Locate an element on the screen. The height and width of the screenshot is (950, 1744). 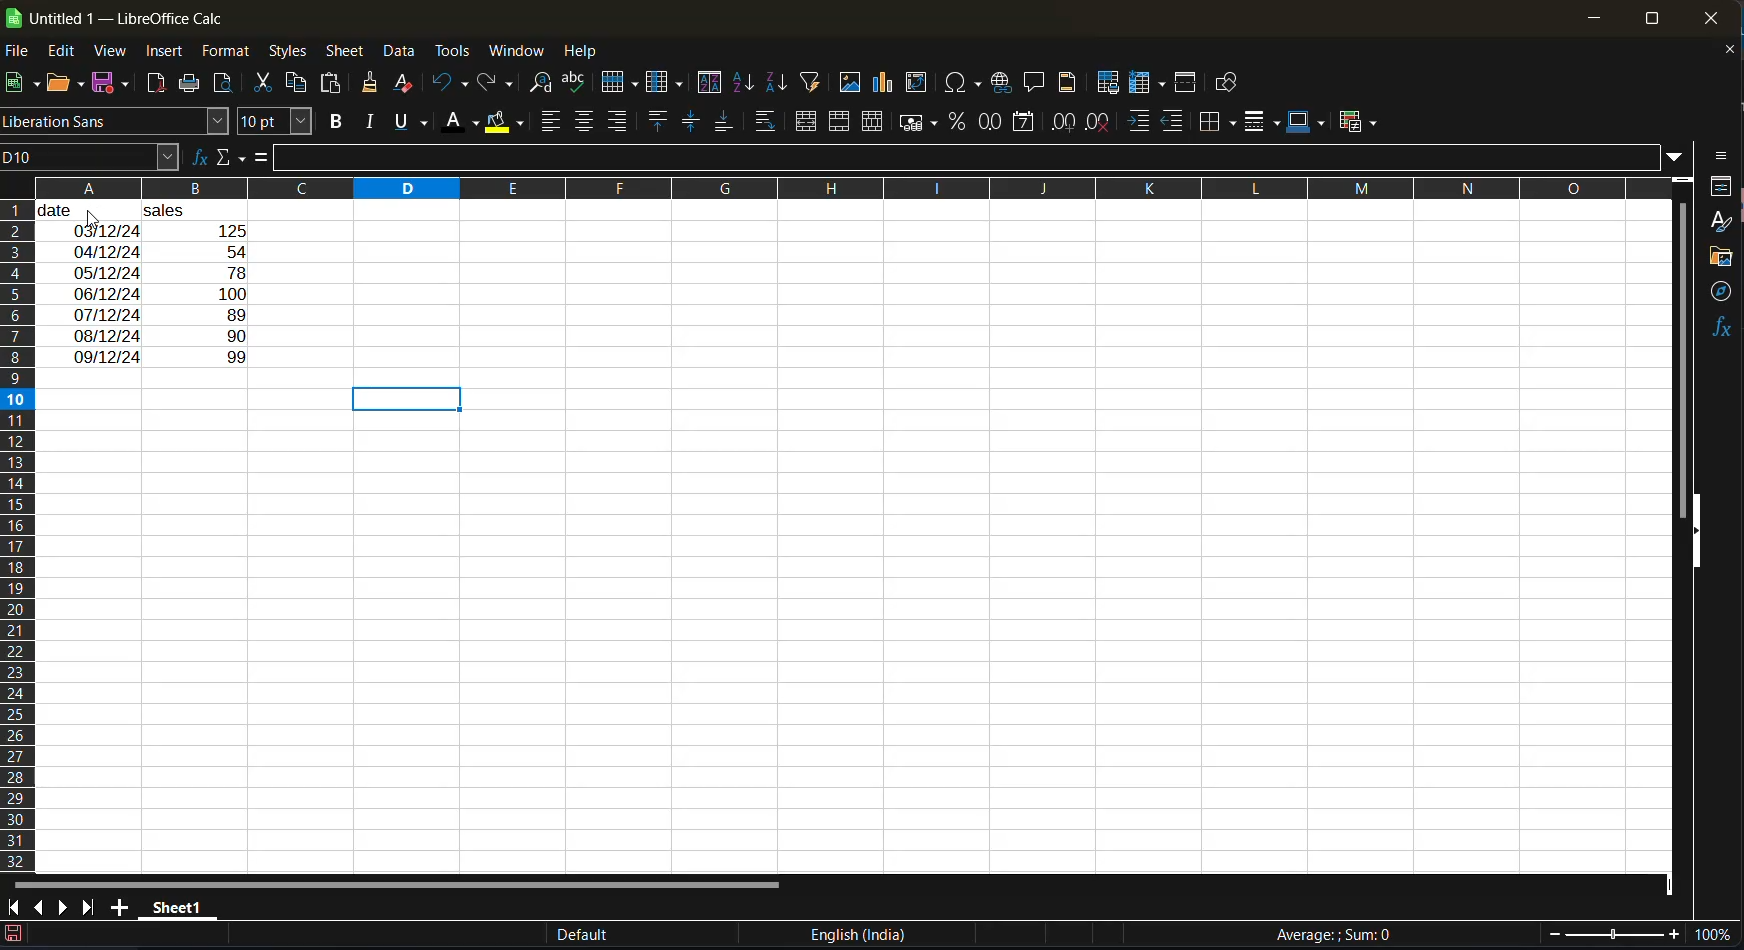
scroll to next sheet is located at coordinates (66, 910).